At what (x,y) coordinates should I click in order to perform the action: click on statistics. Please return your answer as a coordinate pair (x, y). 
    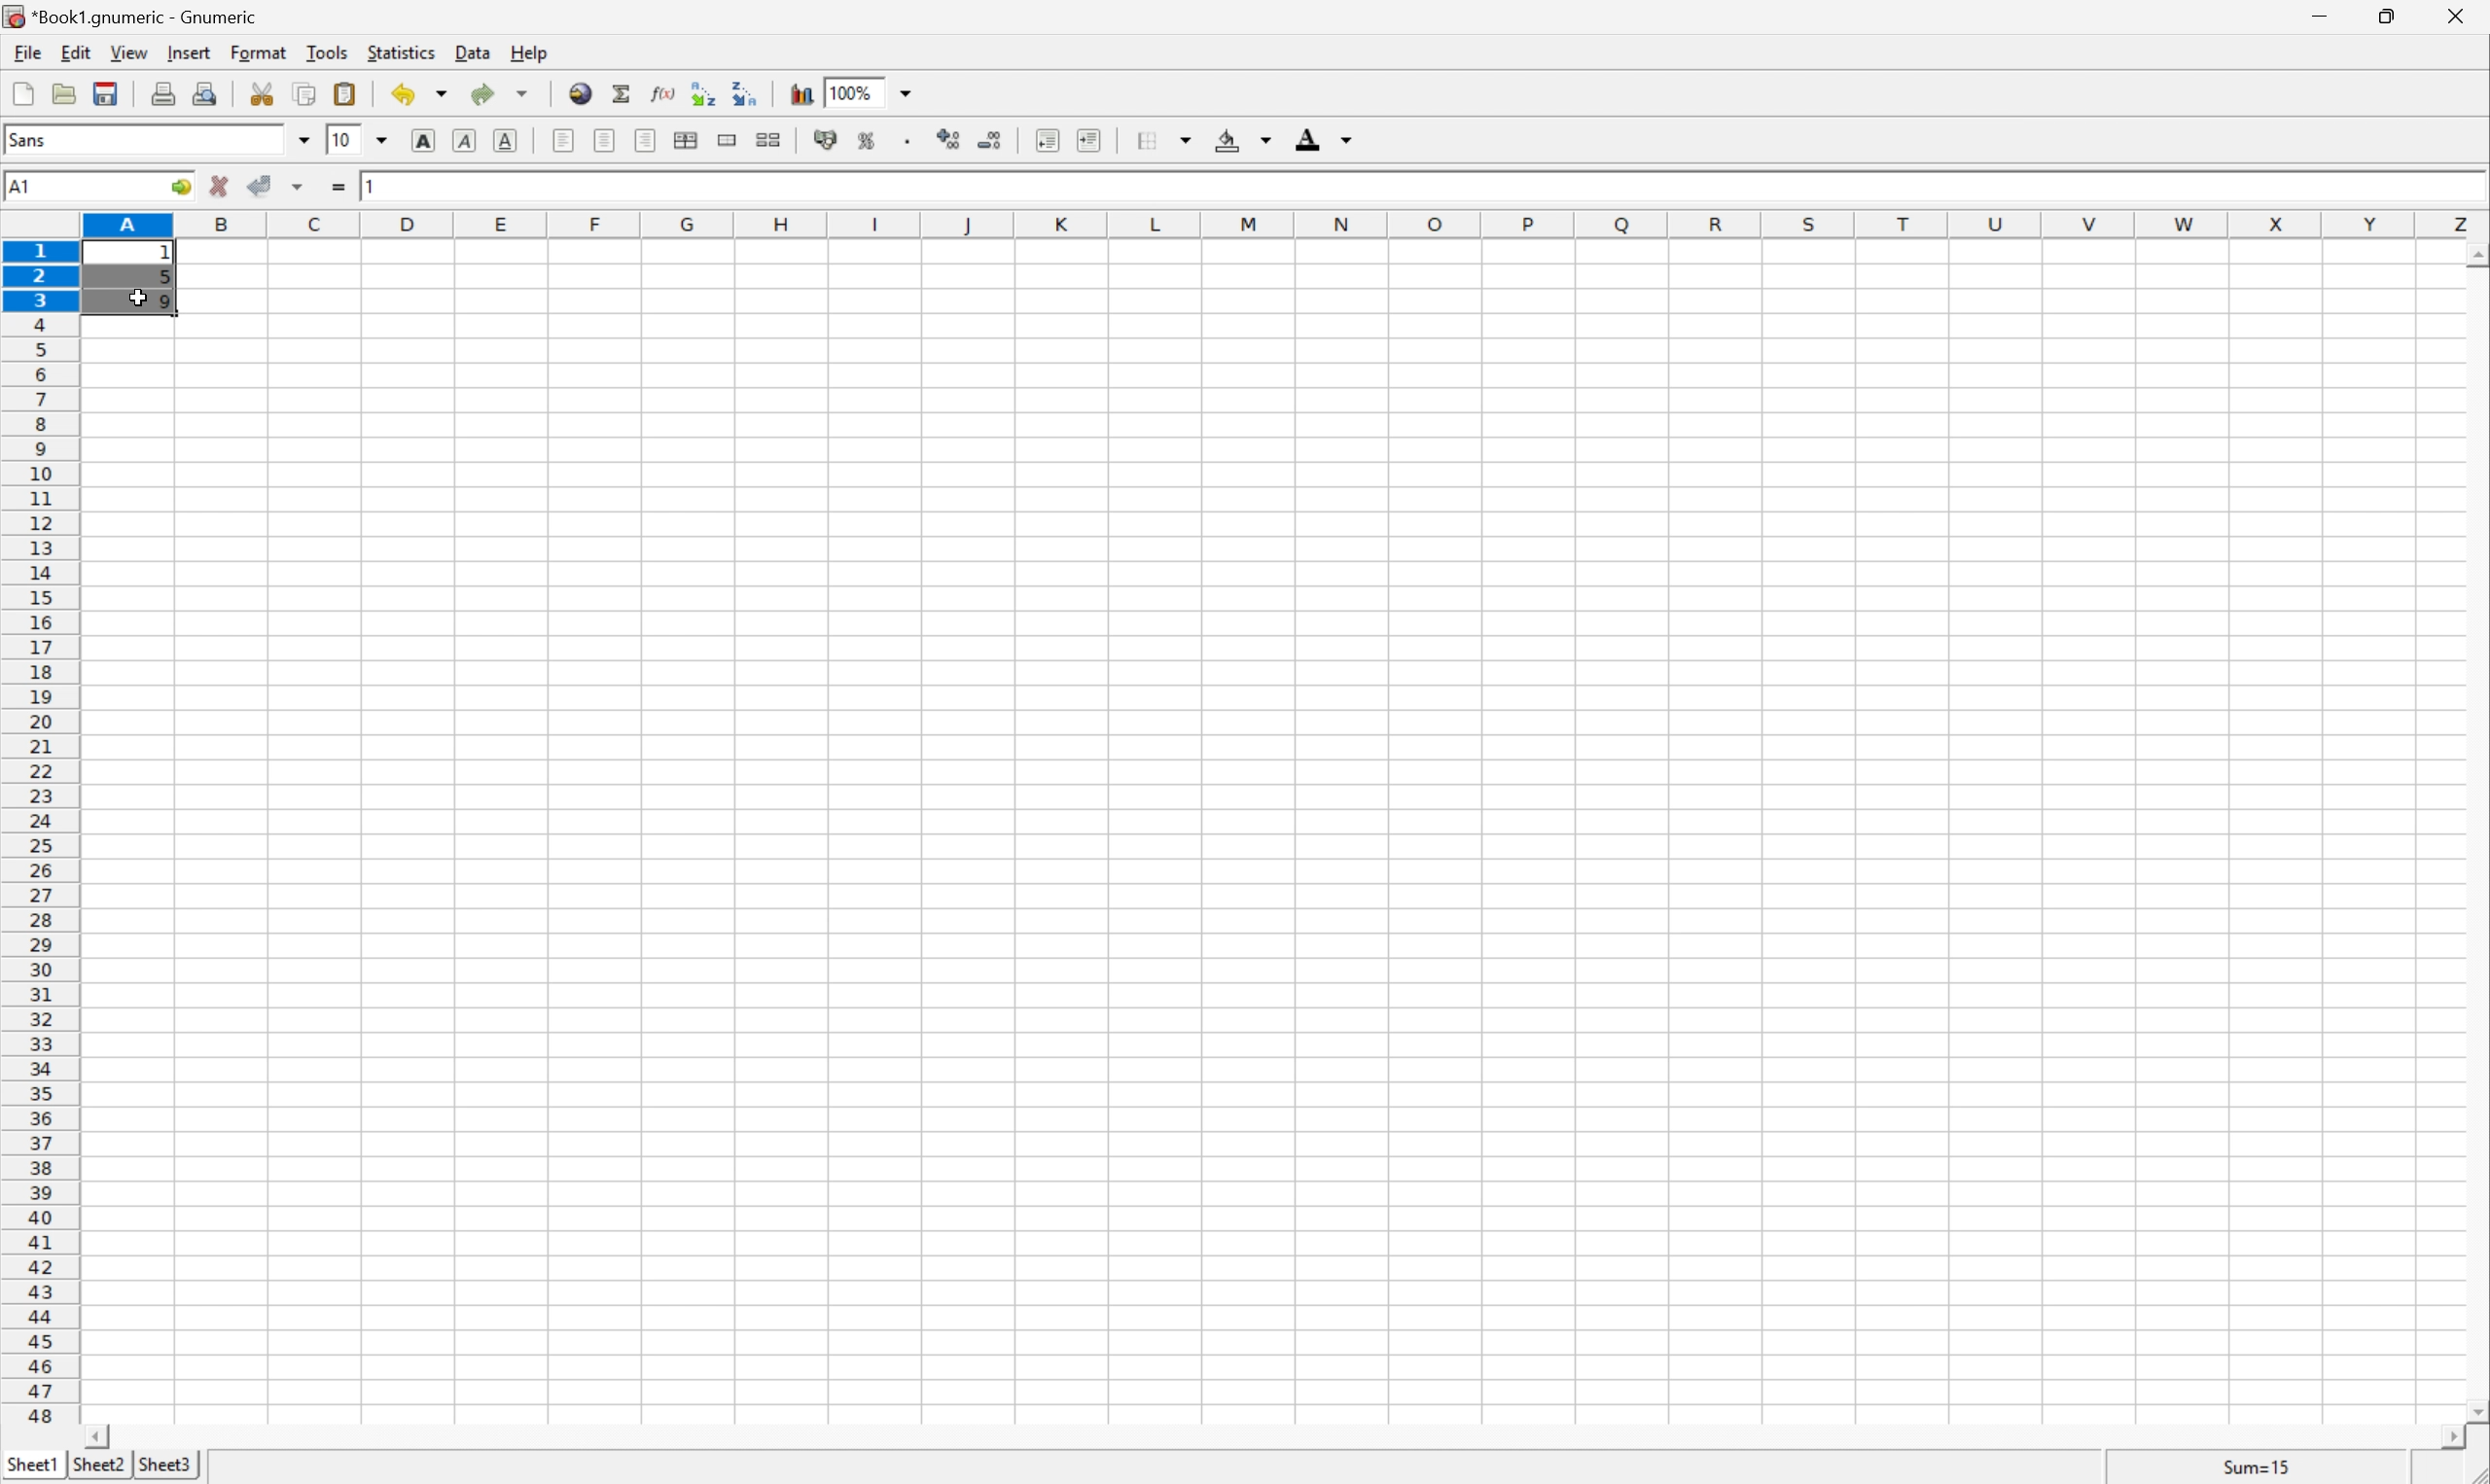
    Looking at the image, I should click on (399, 51).